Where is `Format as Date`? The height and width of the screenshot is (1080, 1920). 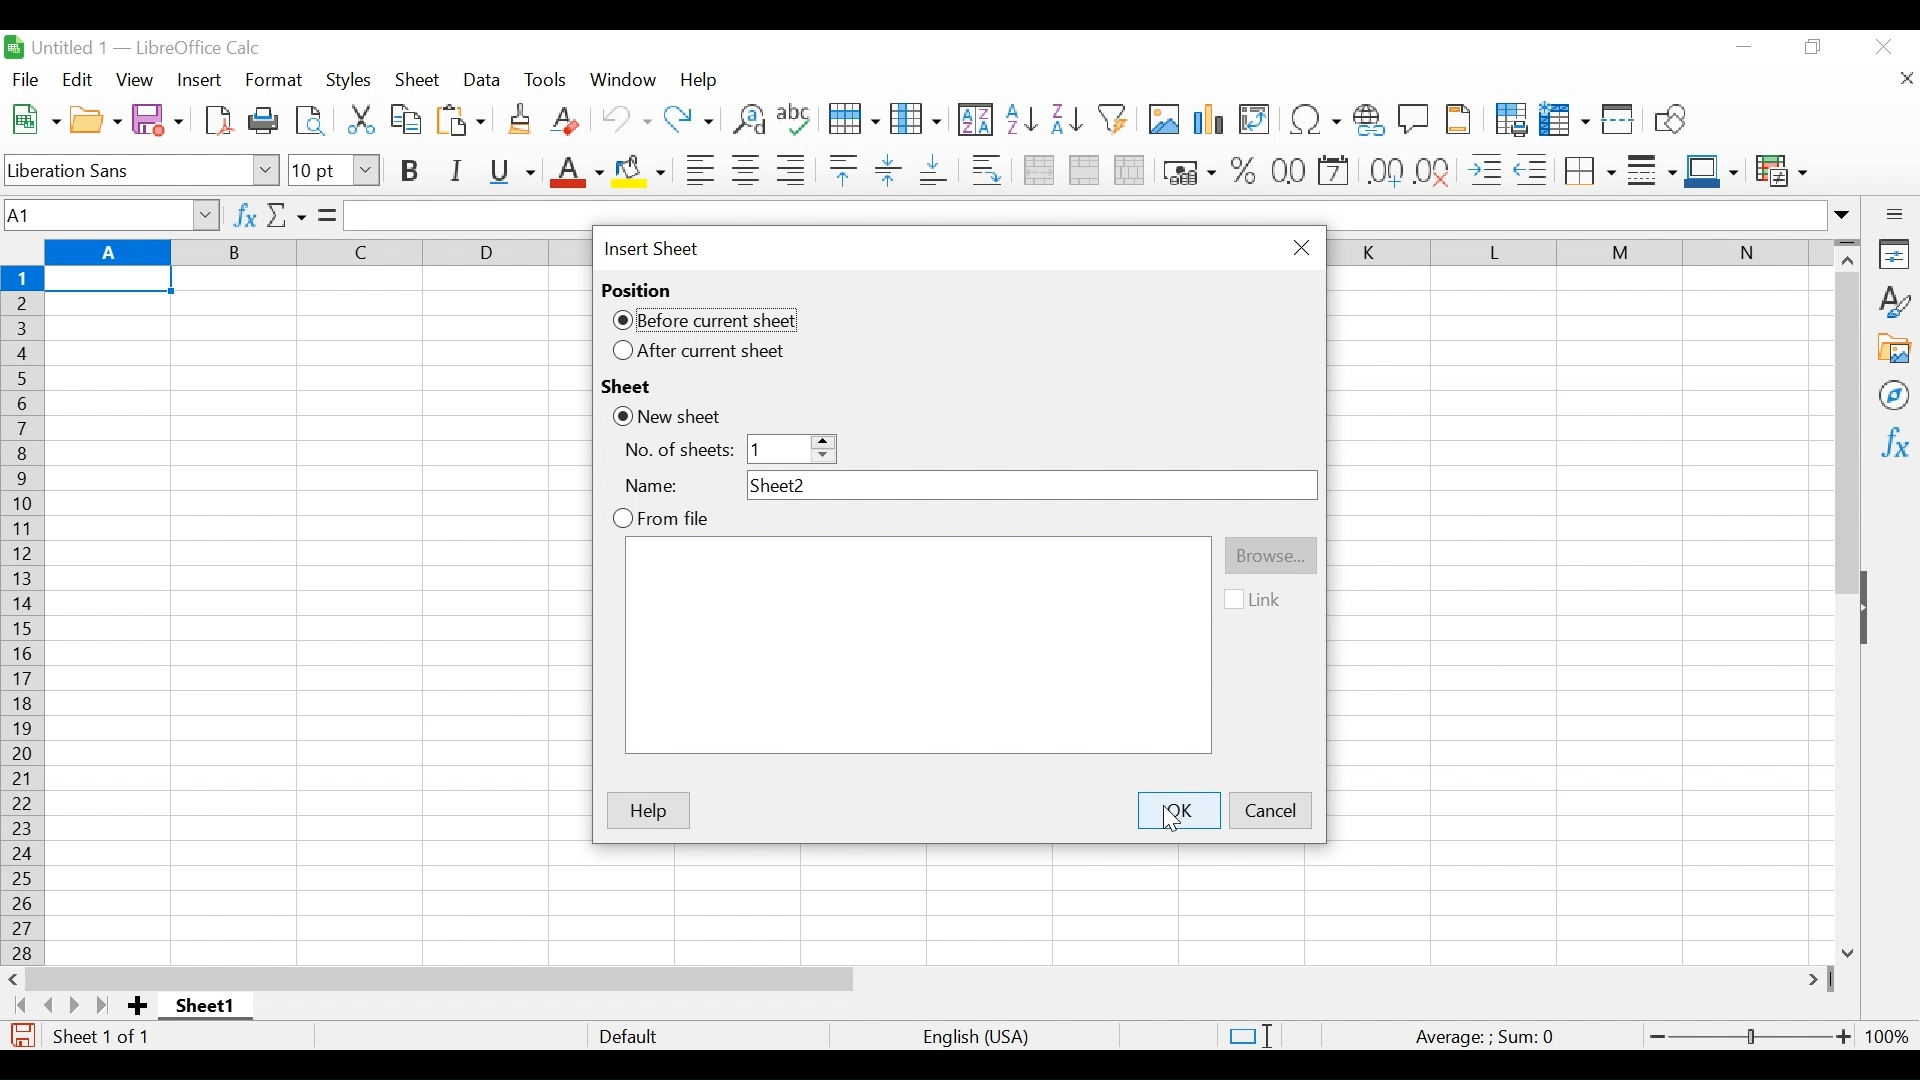
Format as Date is located at coordinates (1288, 173).